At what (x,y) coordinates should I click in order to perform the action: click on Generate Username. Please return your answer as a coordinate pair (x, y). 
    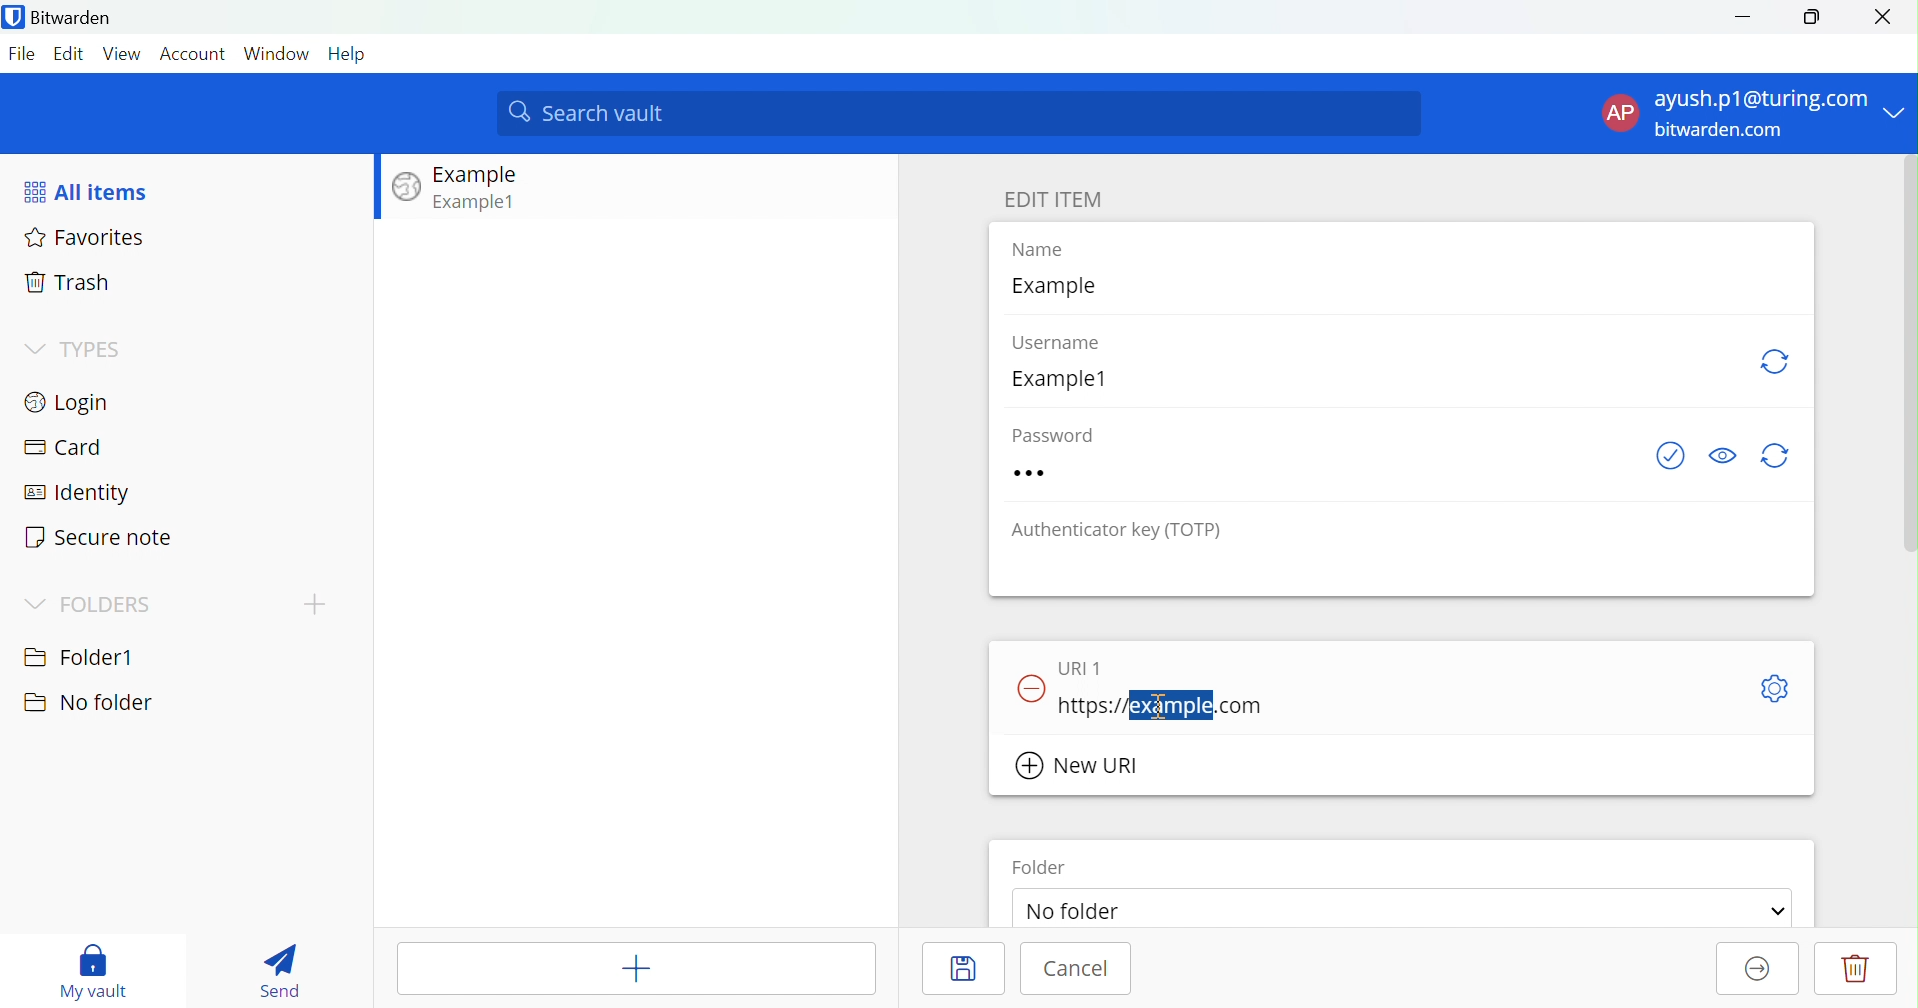
    Looking at the image, I should click on (1778, 362).